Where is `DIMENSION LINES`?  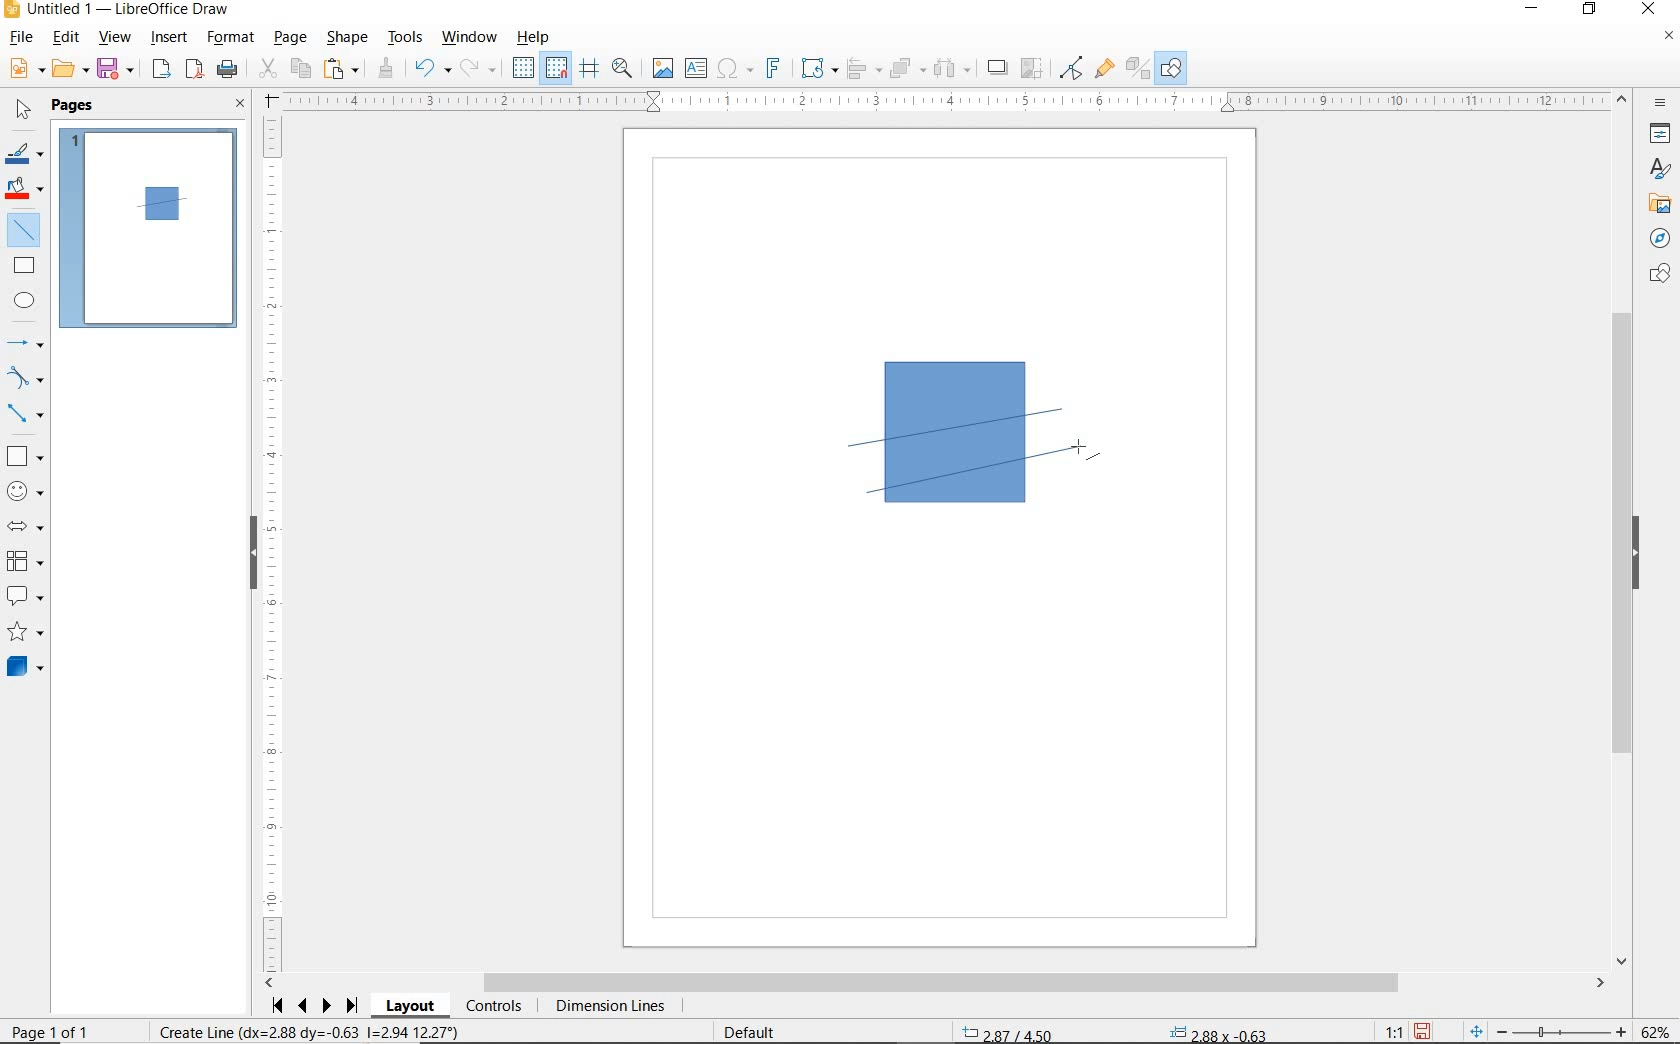 DIMENSION LINES is located at coordinates (609, 1007).